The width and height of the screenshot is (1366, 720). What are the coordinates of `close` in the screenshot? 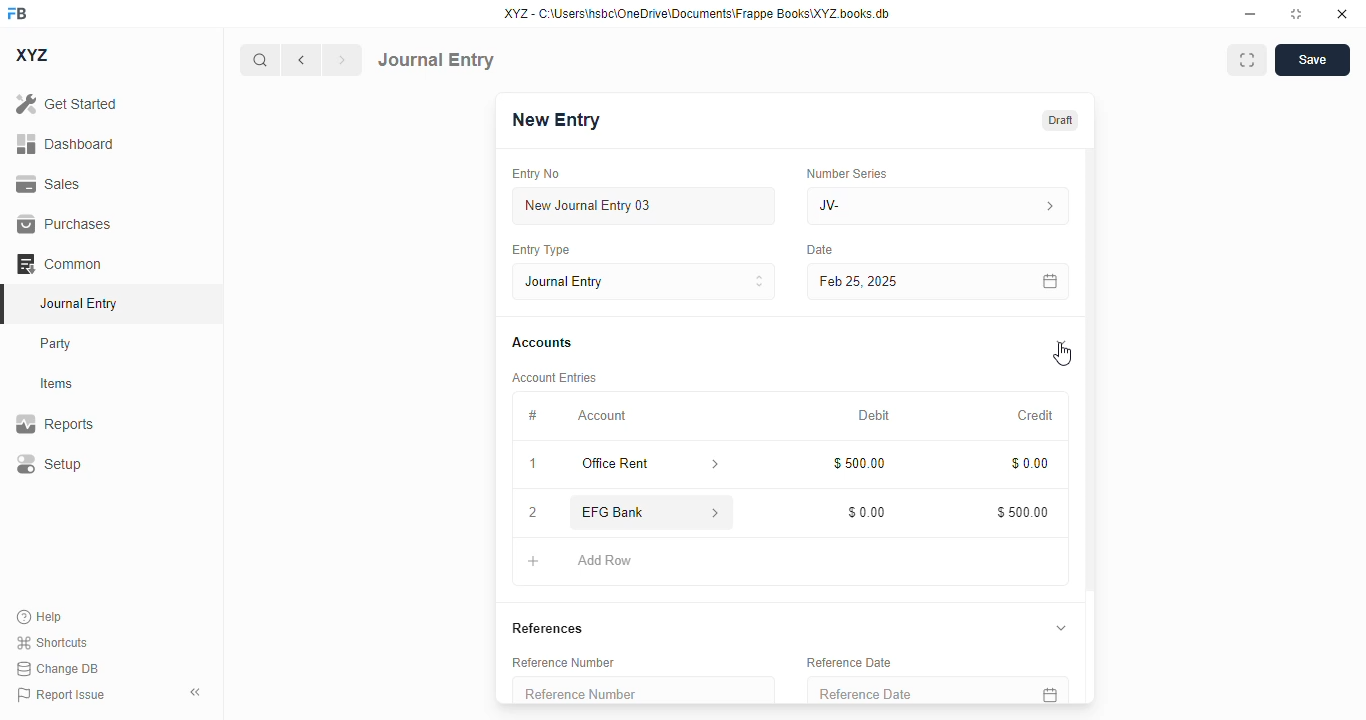 It's located at (1342, 13).